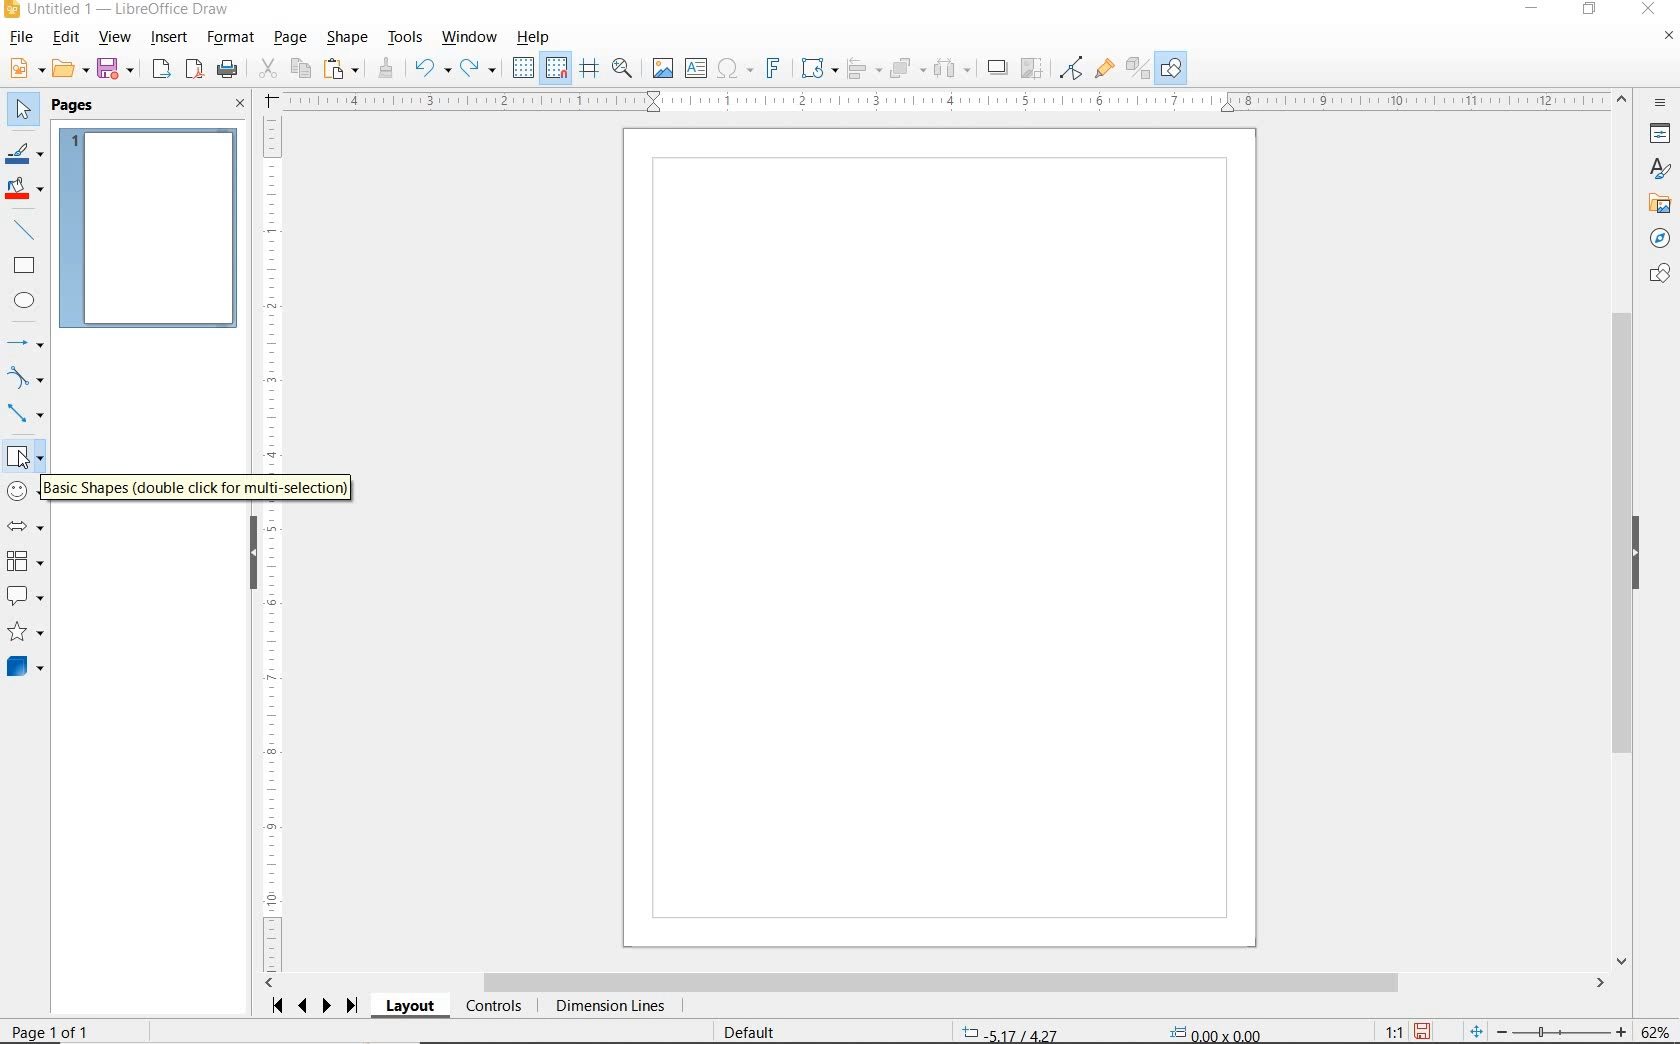 The height and width of the screenshot is (1044, 1680). I want to click on CALLOUT SHAPES, so click(26, 597).